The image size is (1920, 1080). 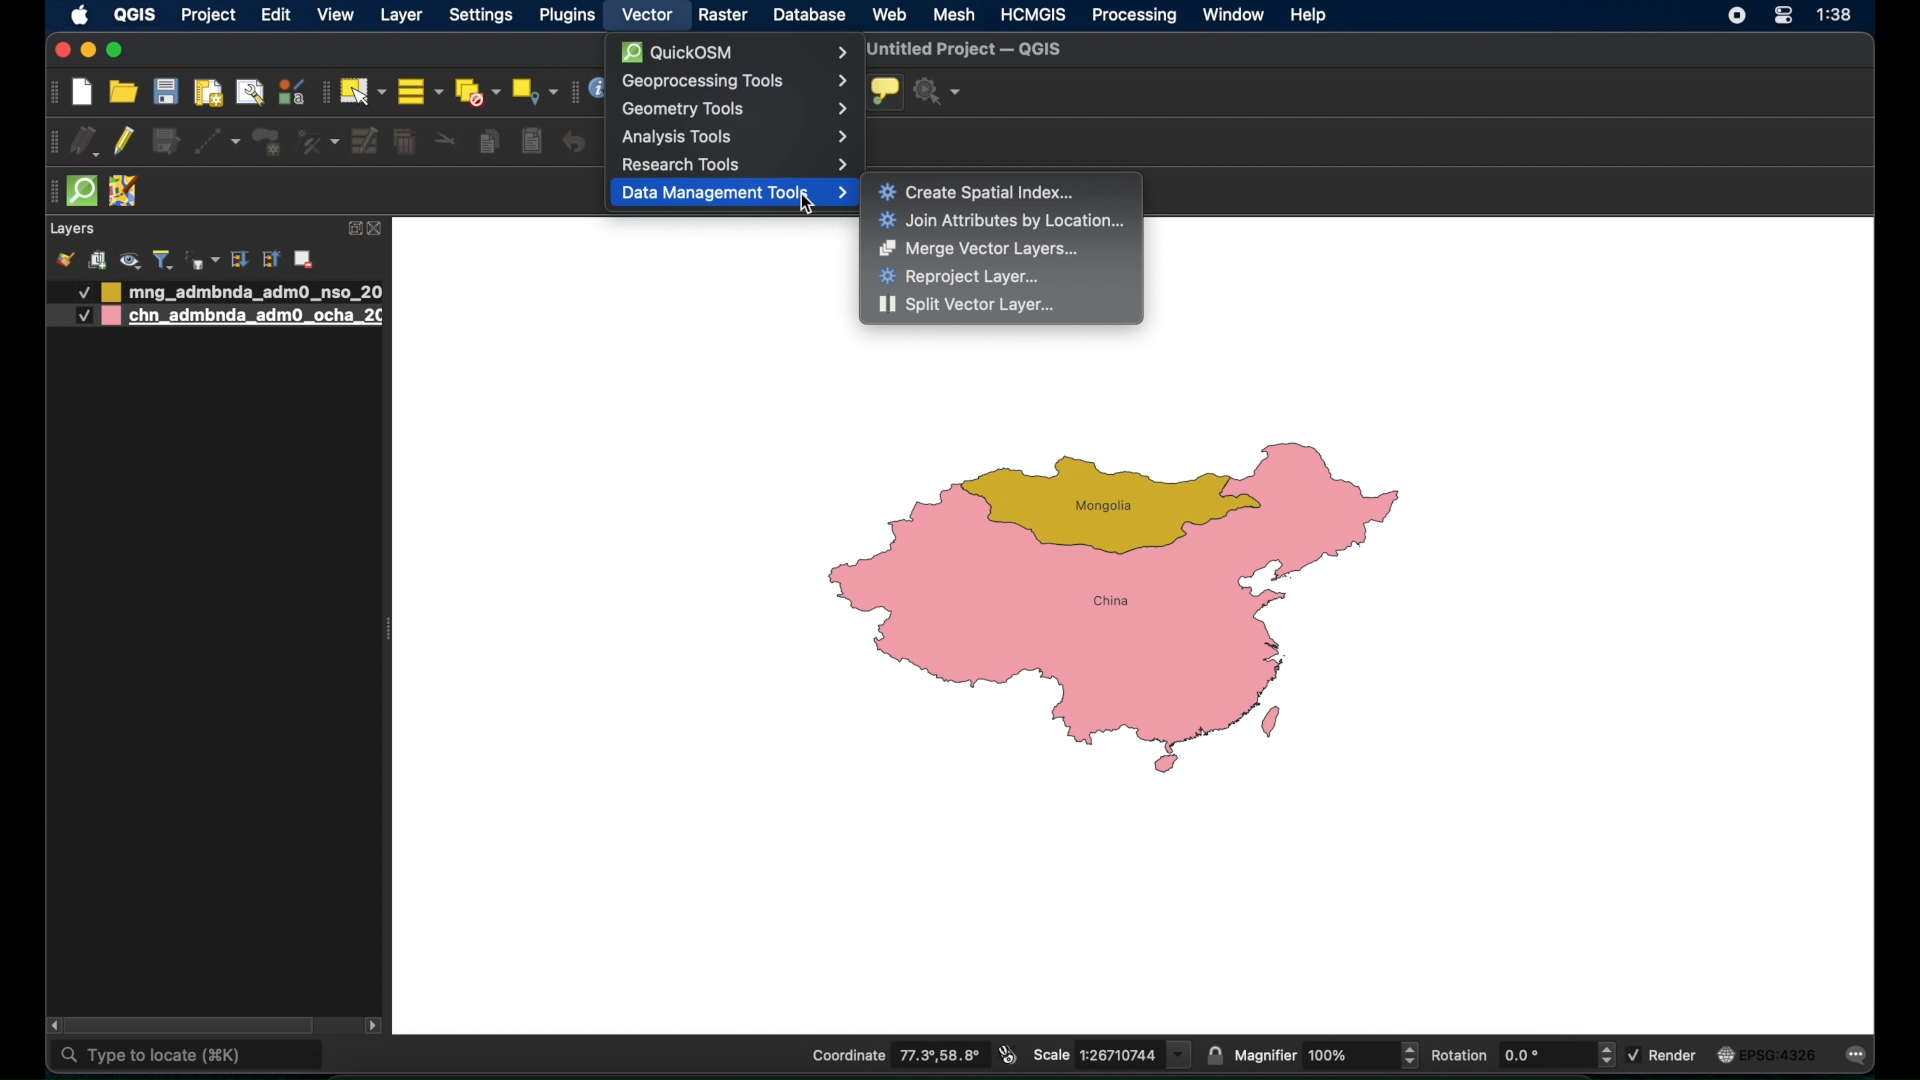 What do you see at coordinates (121, 92) in the screenshot?
I see `open project` at bounding box center [121, 92].